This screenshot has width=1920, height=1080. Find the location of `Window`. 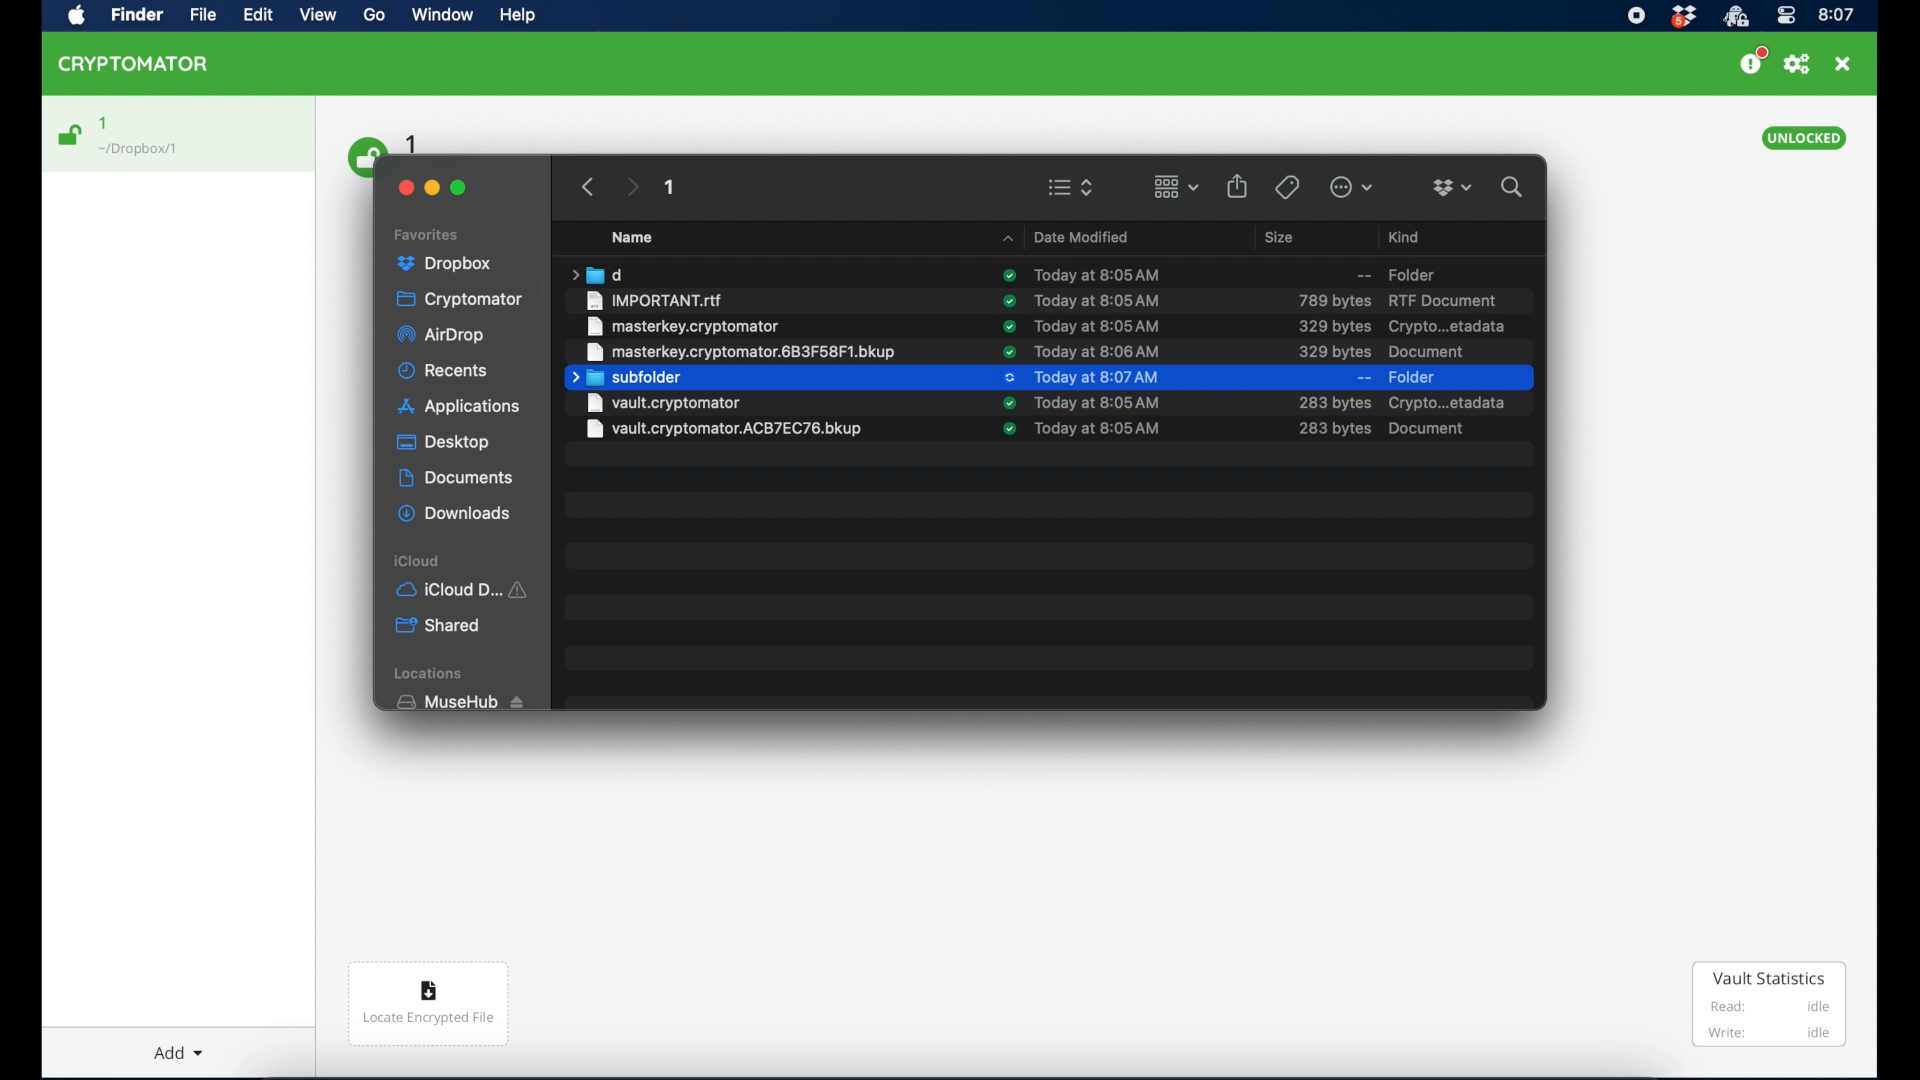

Window is located at coordinates (448, 18).